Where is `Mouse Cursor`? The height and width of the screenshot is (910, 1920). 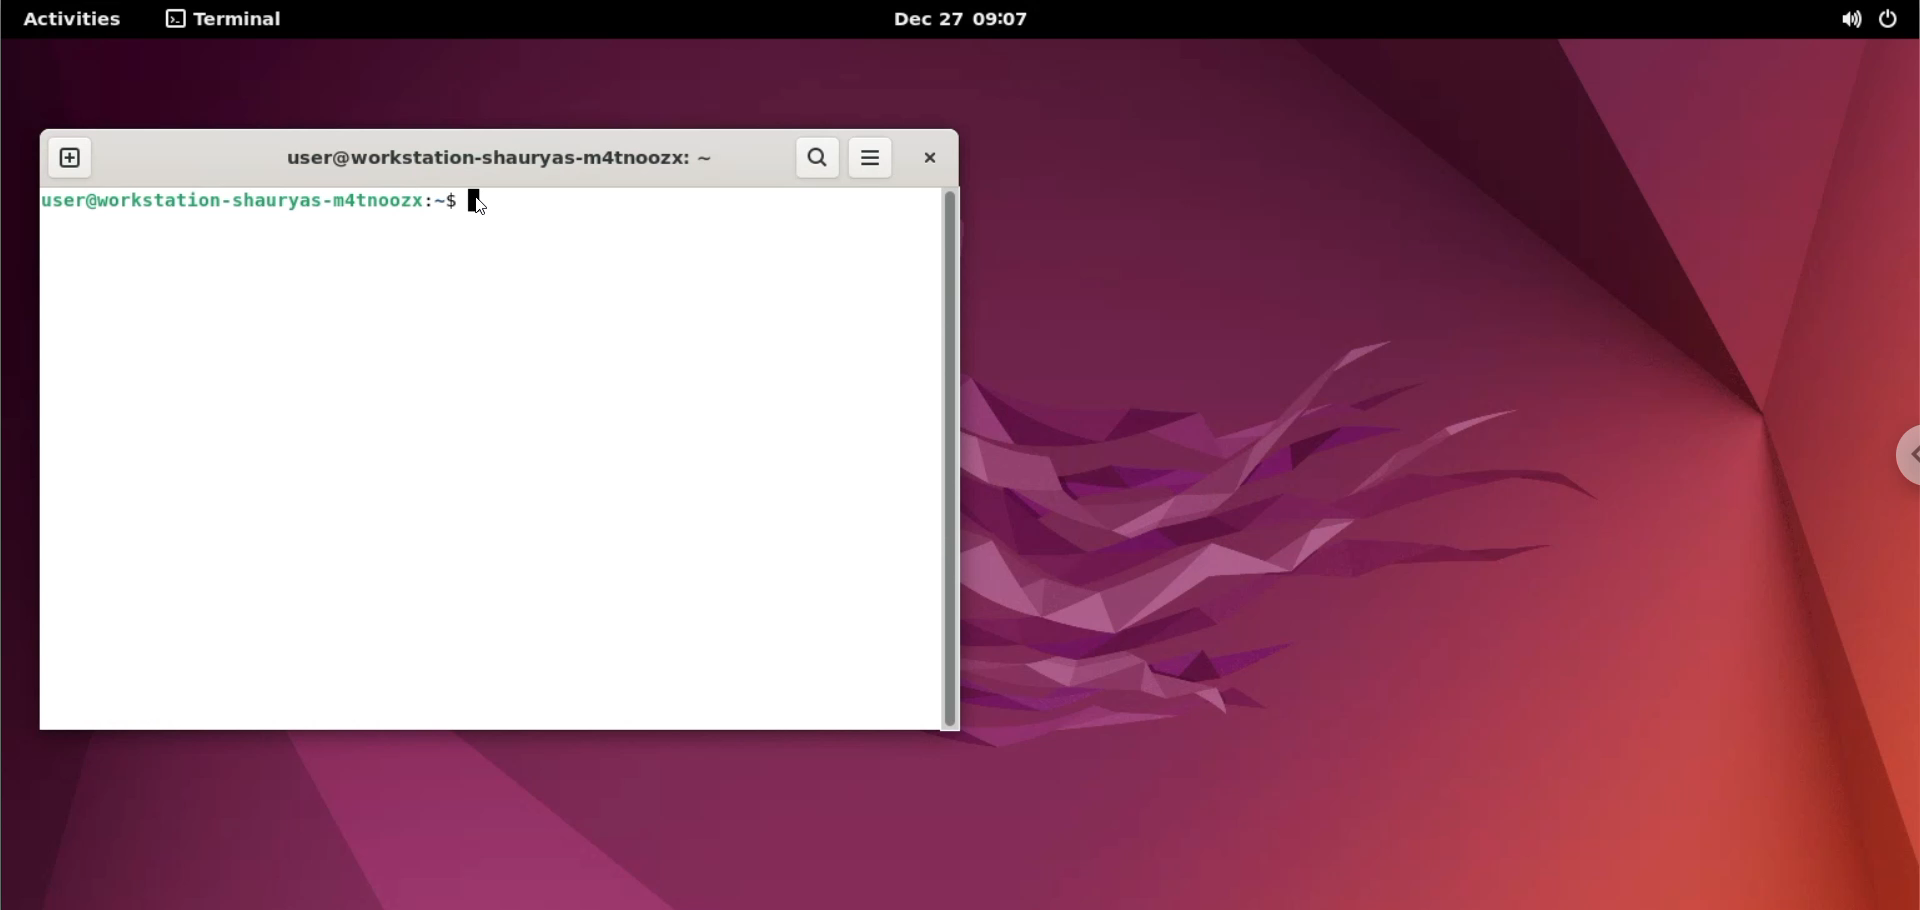 Mouse Cursor is located at coordinates (482, 208).